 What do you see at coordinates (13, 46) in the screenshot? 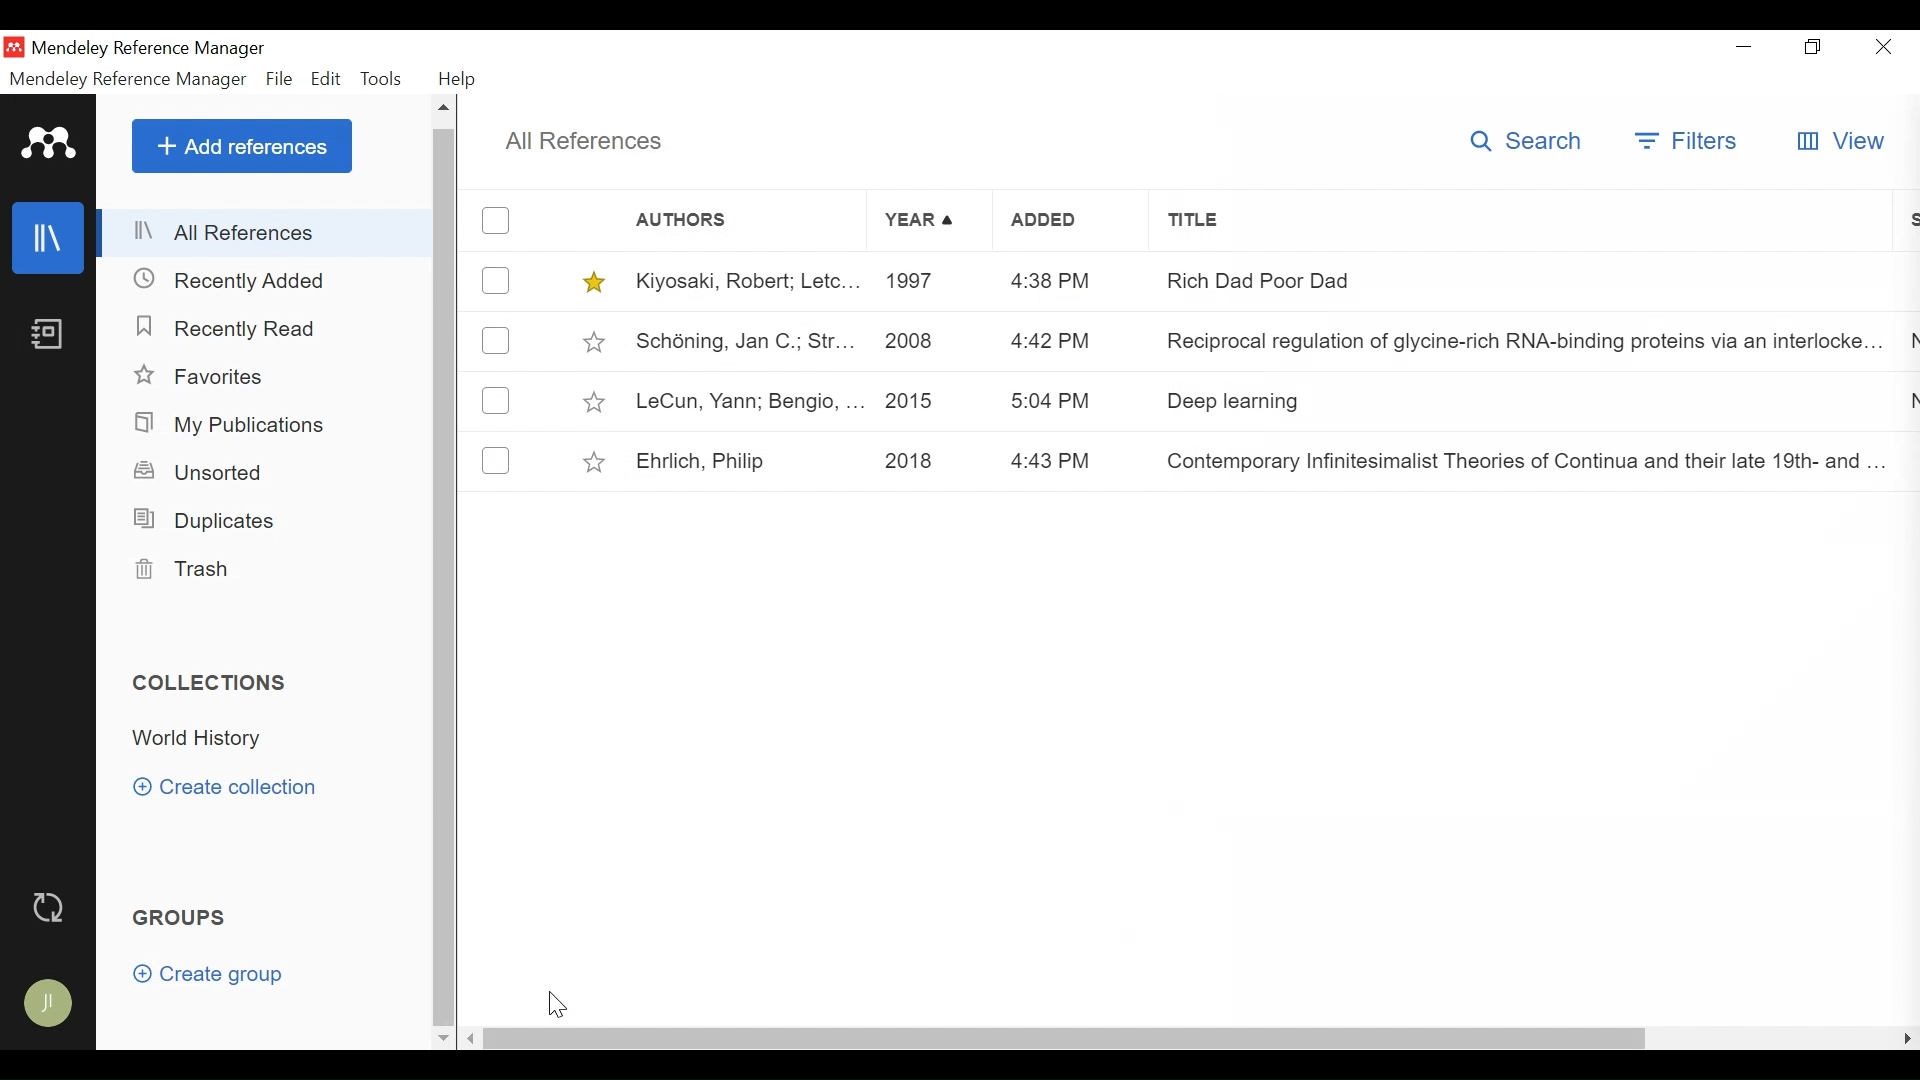
I see `Mendeley Desktop icon` at bounding box center [13, 46].